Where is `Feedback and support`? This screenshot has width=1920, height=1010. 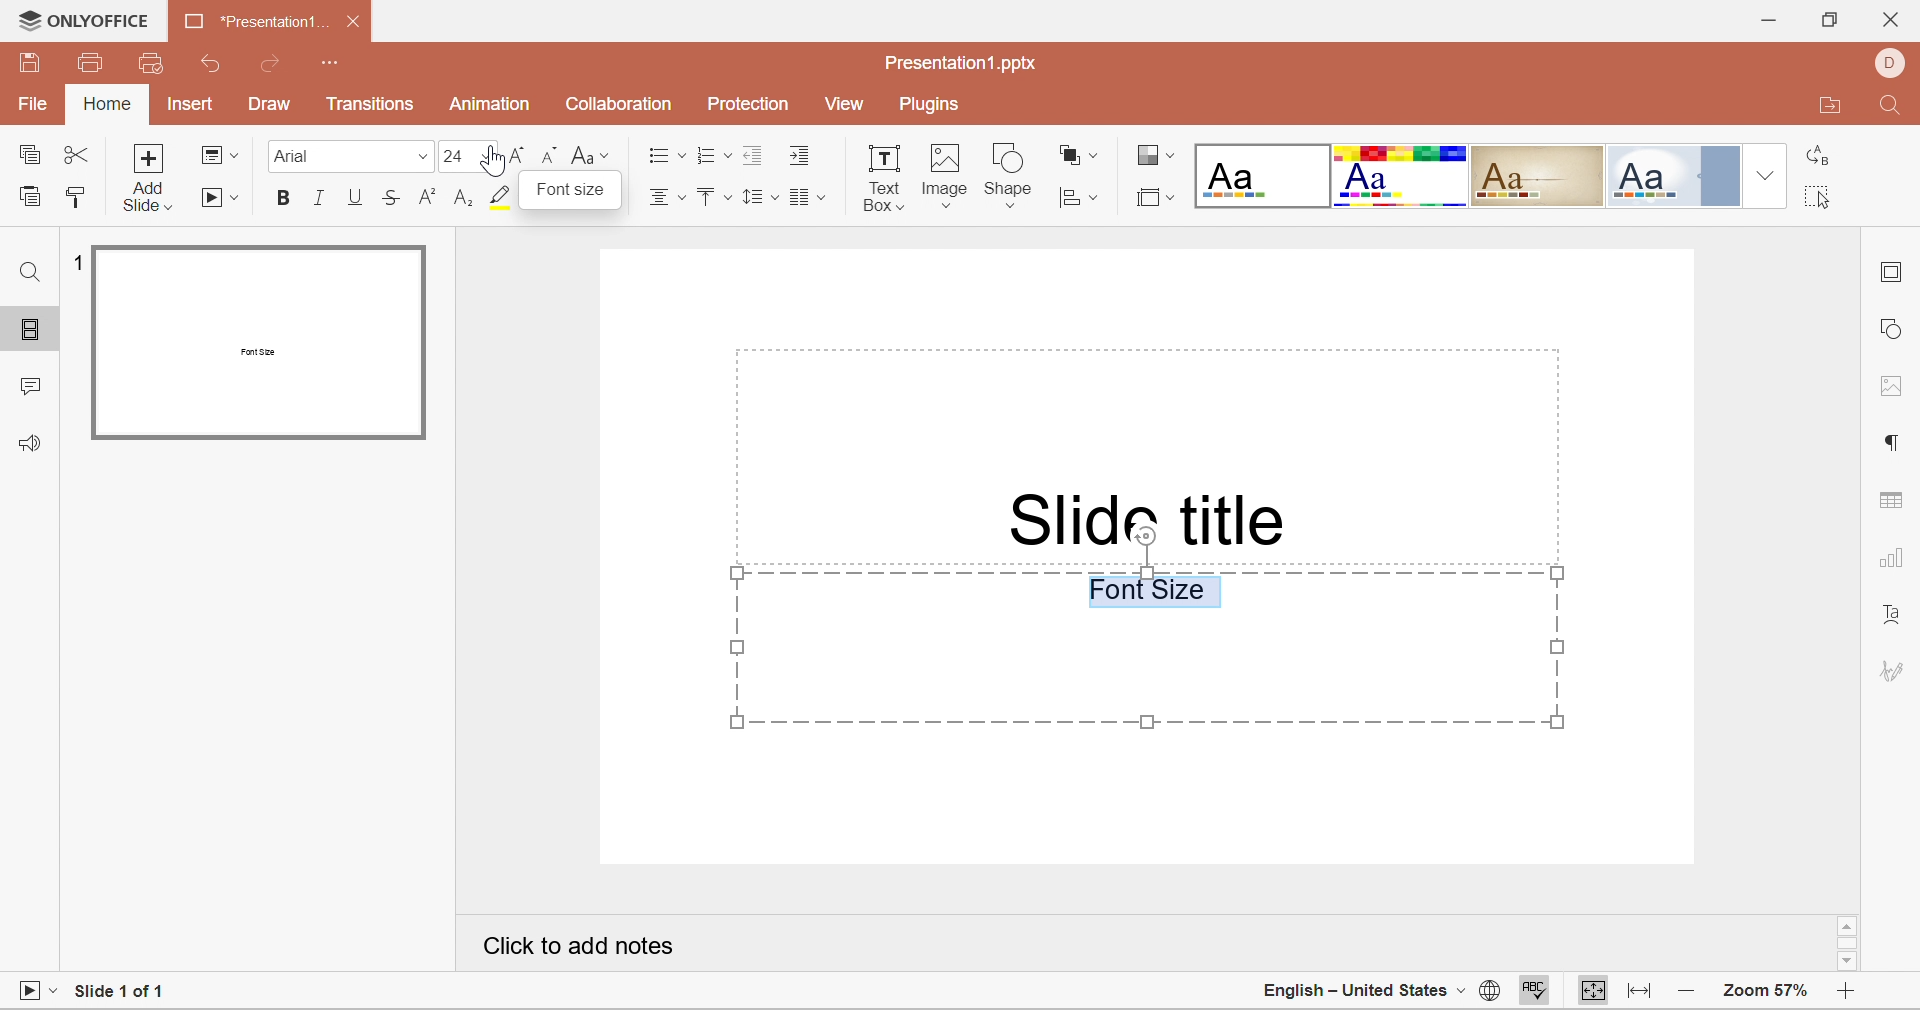
Feedback and support is located at coordinates (34, 444).